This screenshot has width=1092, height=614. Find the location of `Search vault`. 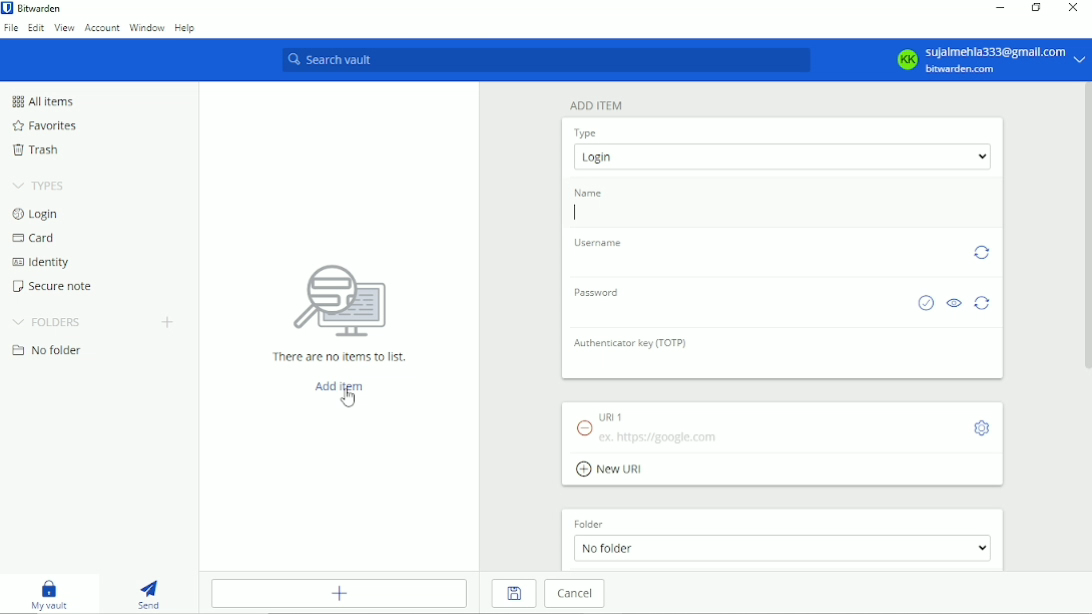

Search vault is located at coordinates (545, 61).